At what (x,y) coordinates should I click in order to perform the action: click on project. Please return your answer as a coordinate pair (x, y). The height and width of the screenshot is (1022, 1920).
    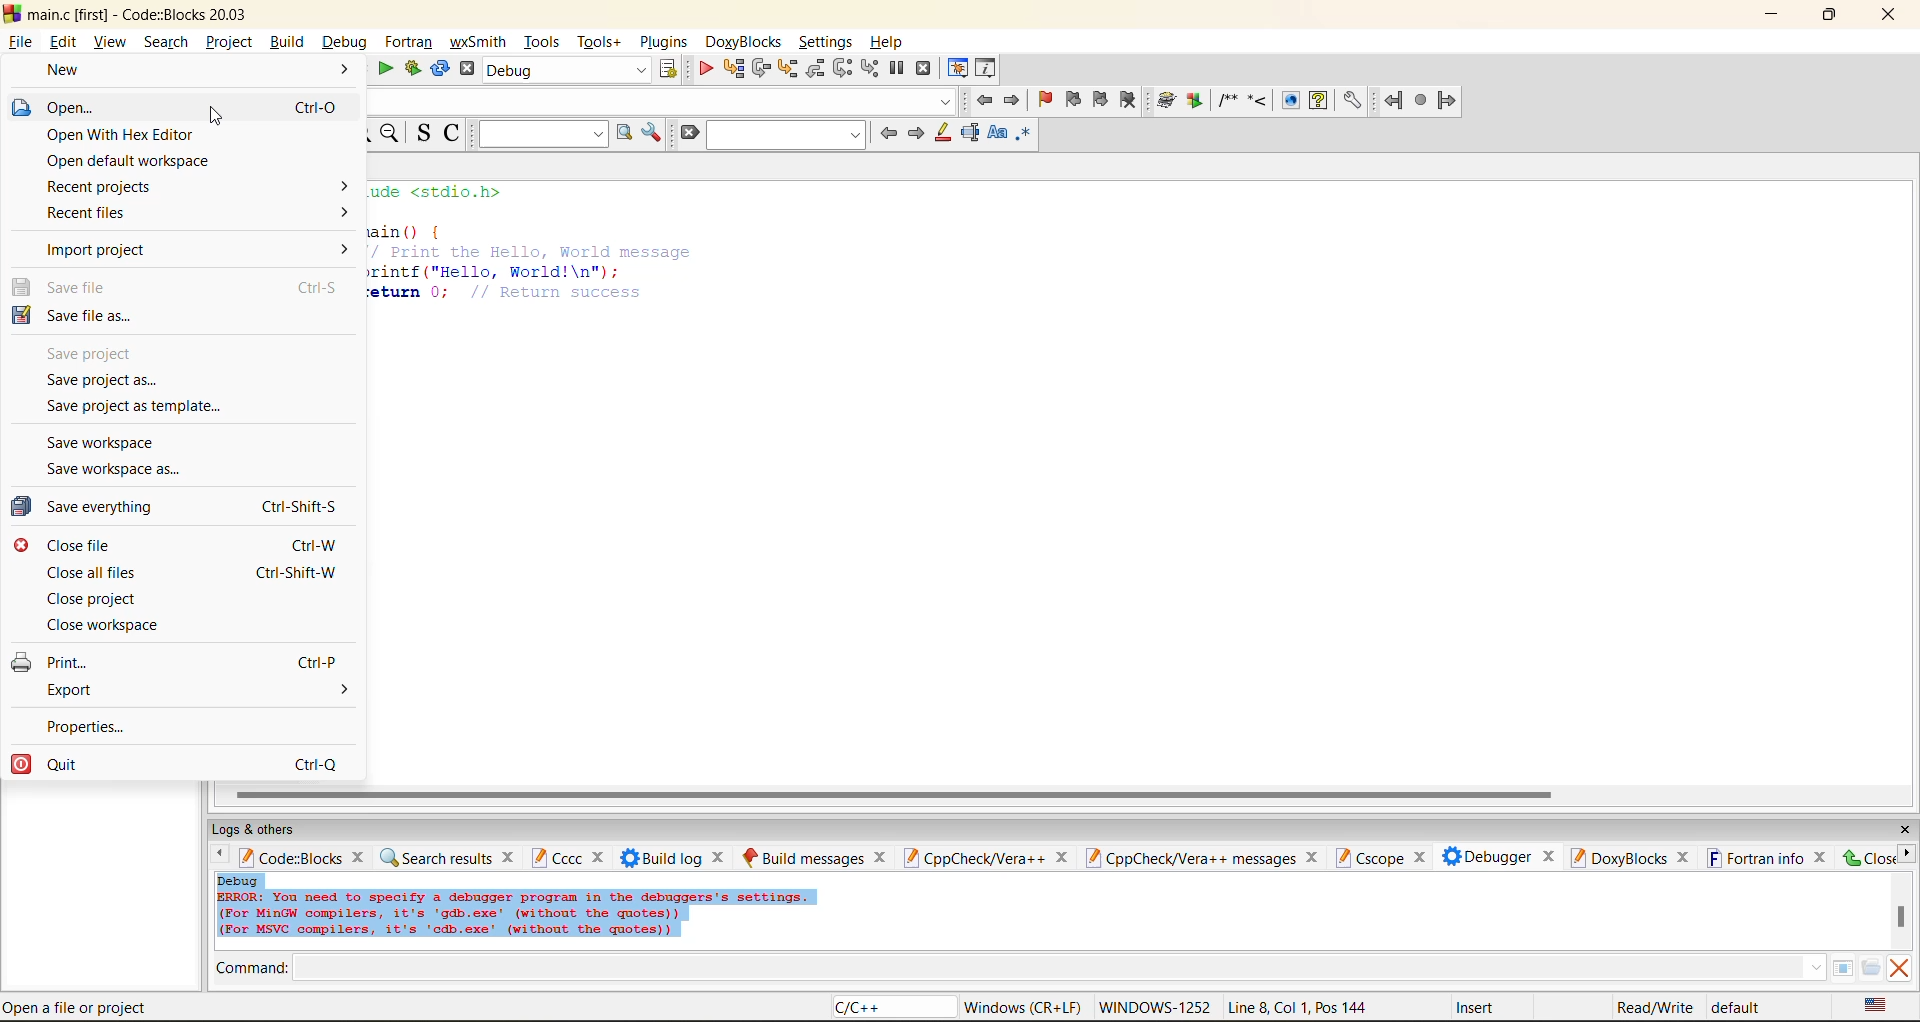
    Looking at the image, I should click on (229, 41).